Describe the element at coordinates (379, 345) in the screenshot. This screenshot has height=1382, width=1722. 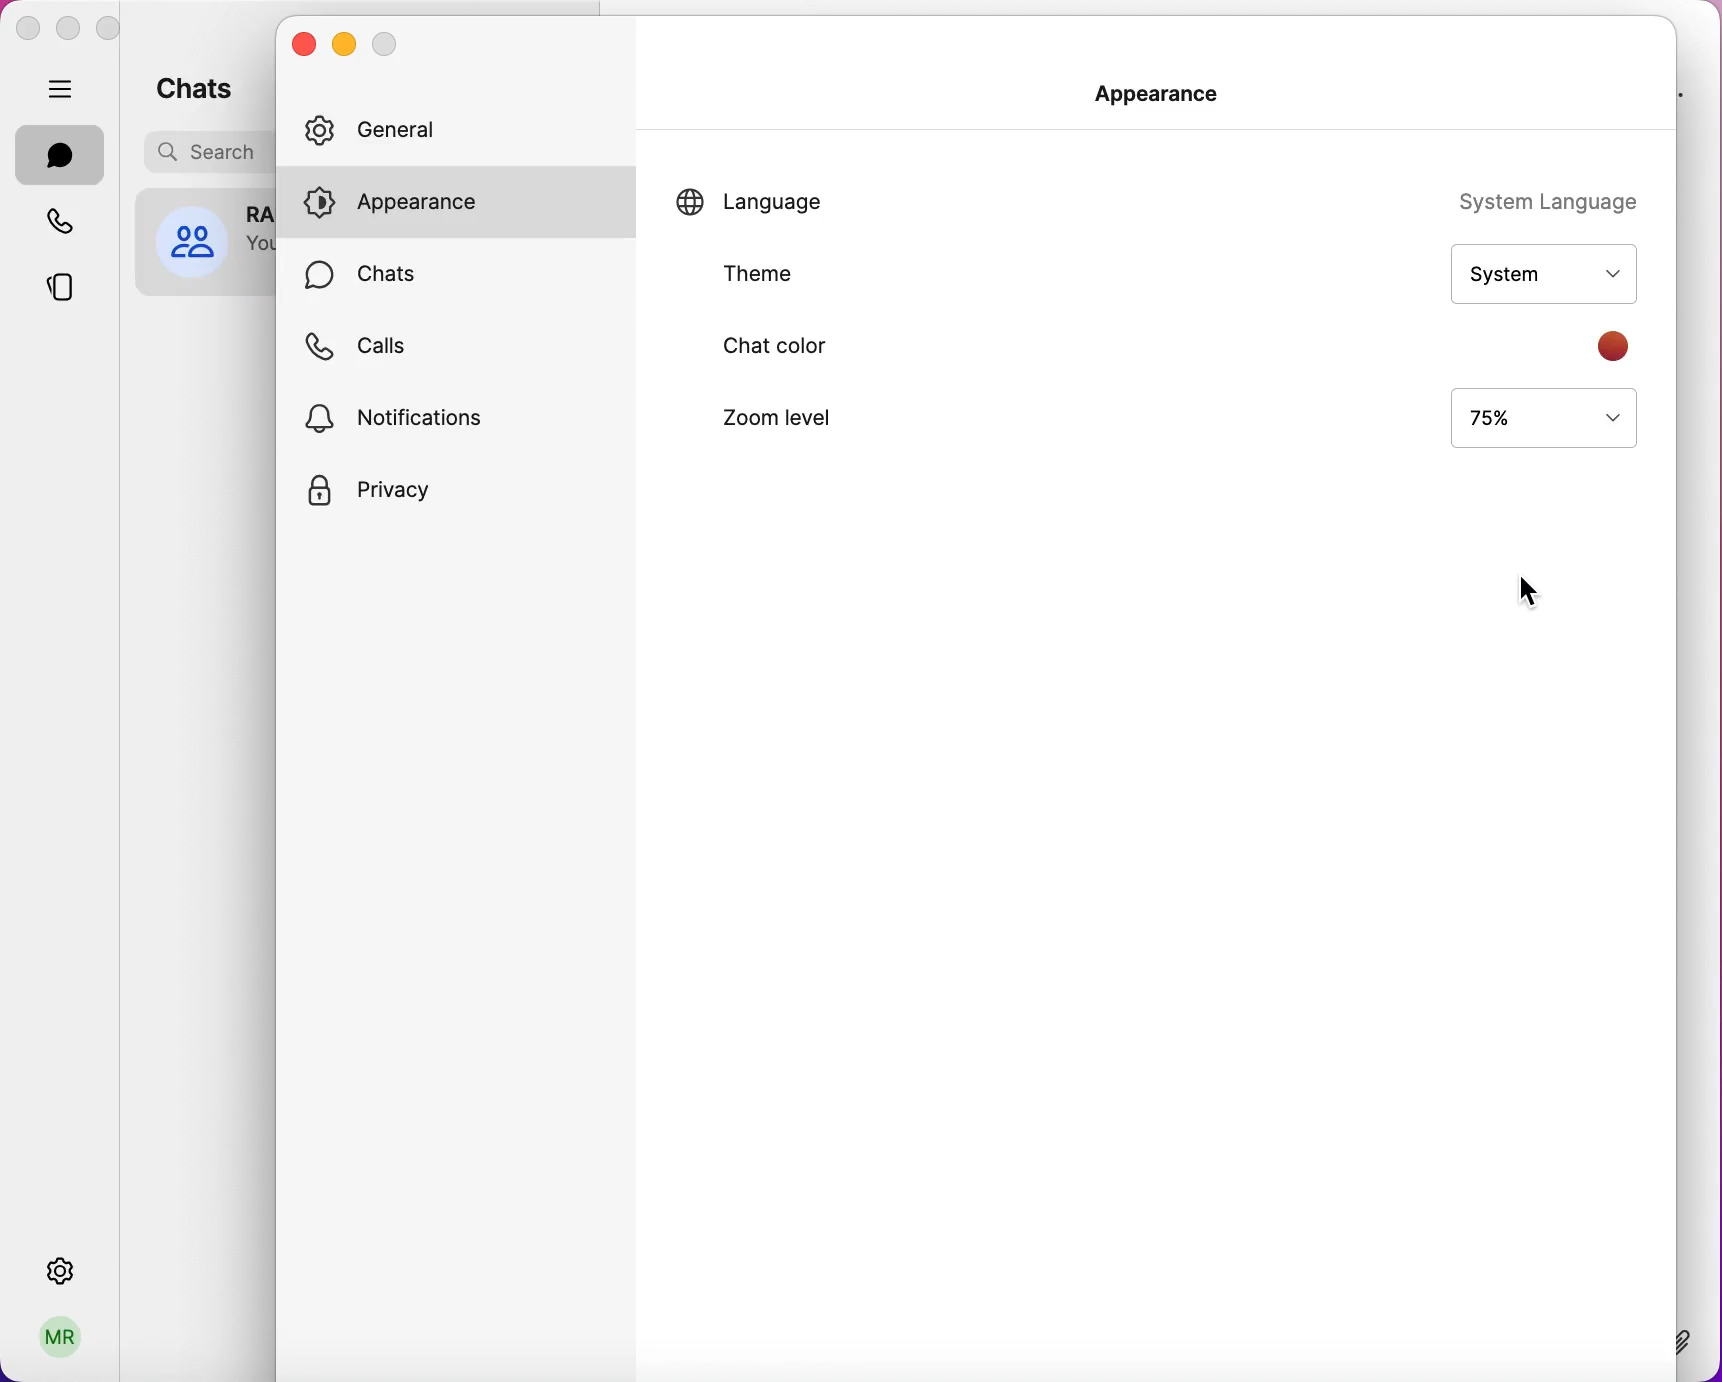
I see `calls` at that location.